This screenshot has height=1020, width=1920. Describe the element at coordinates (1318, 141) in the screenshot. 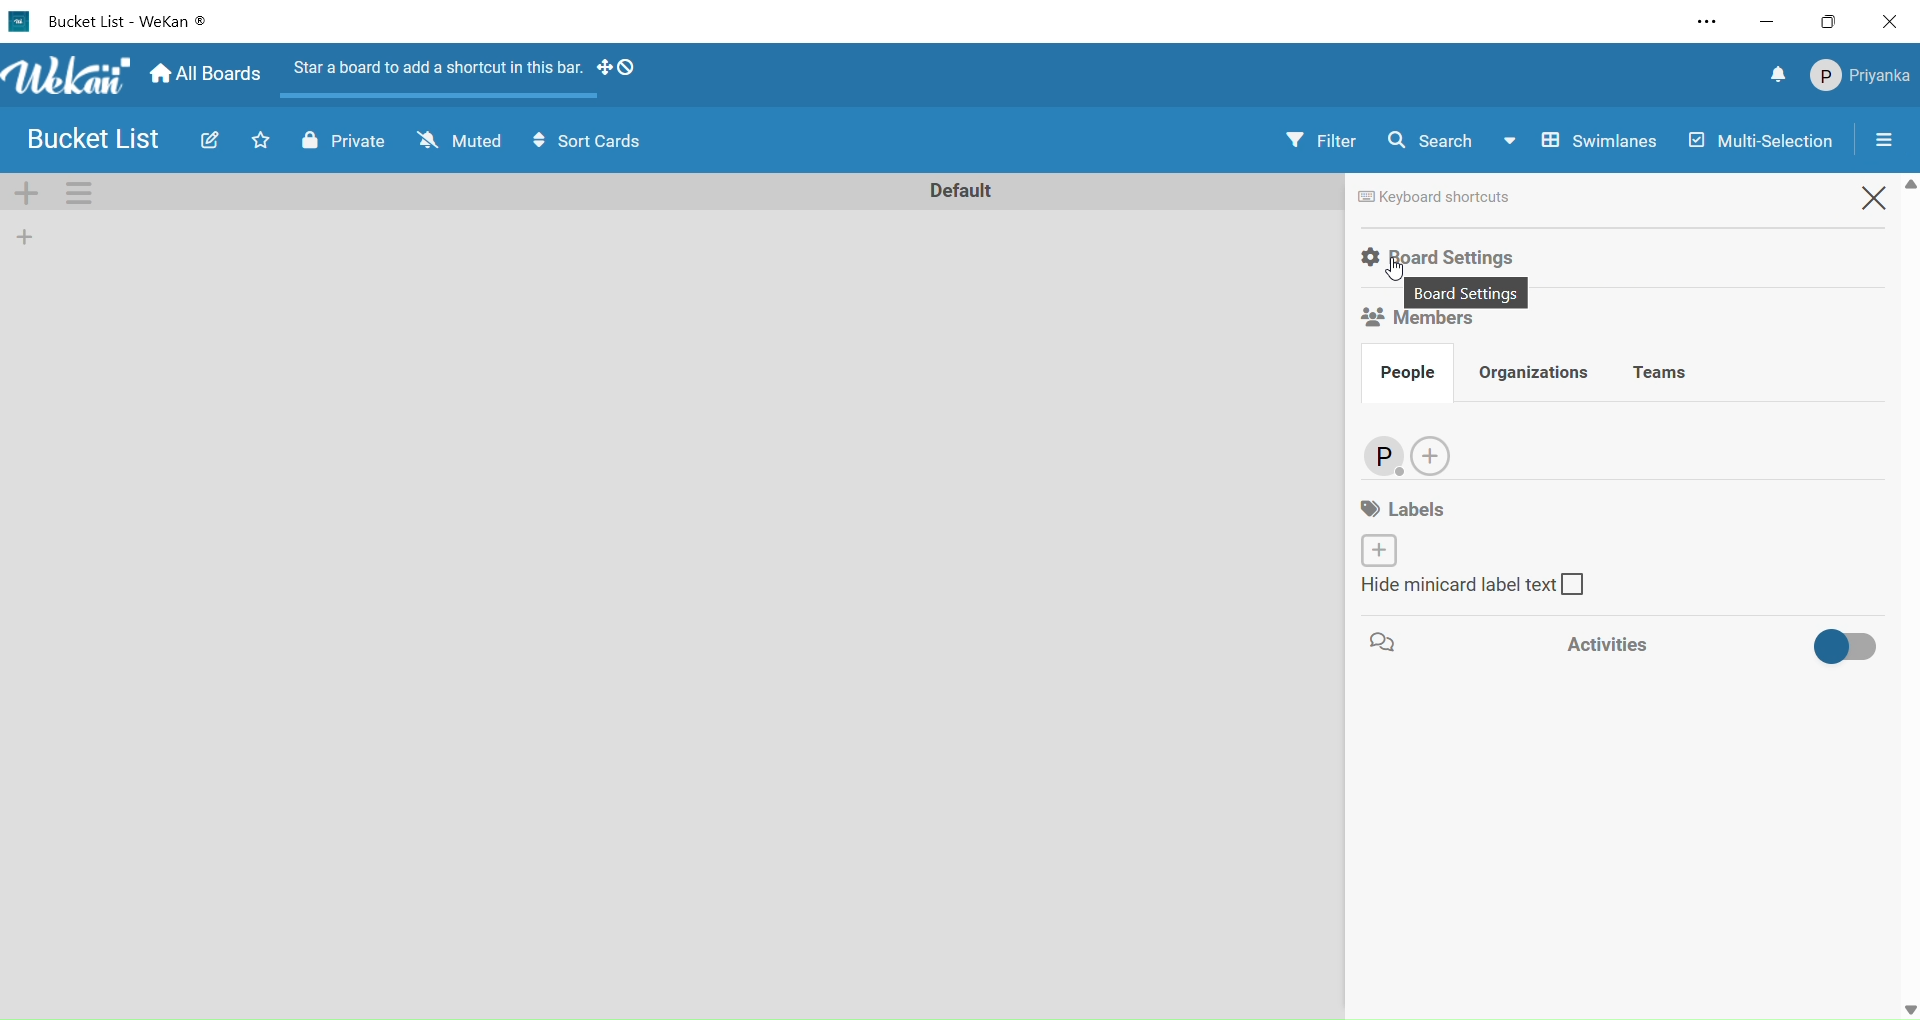

I see `filter` at that location.